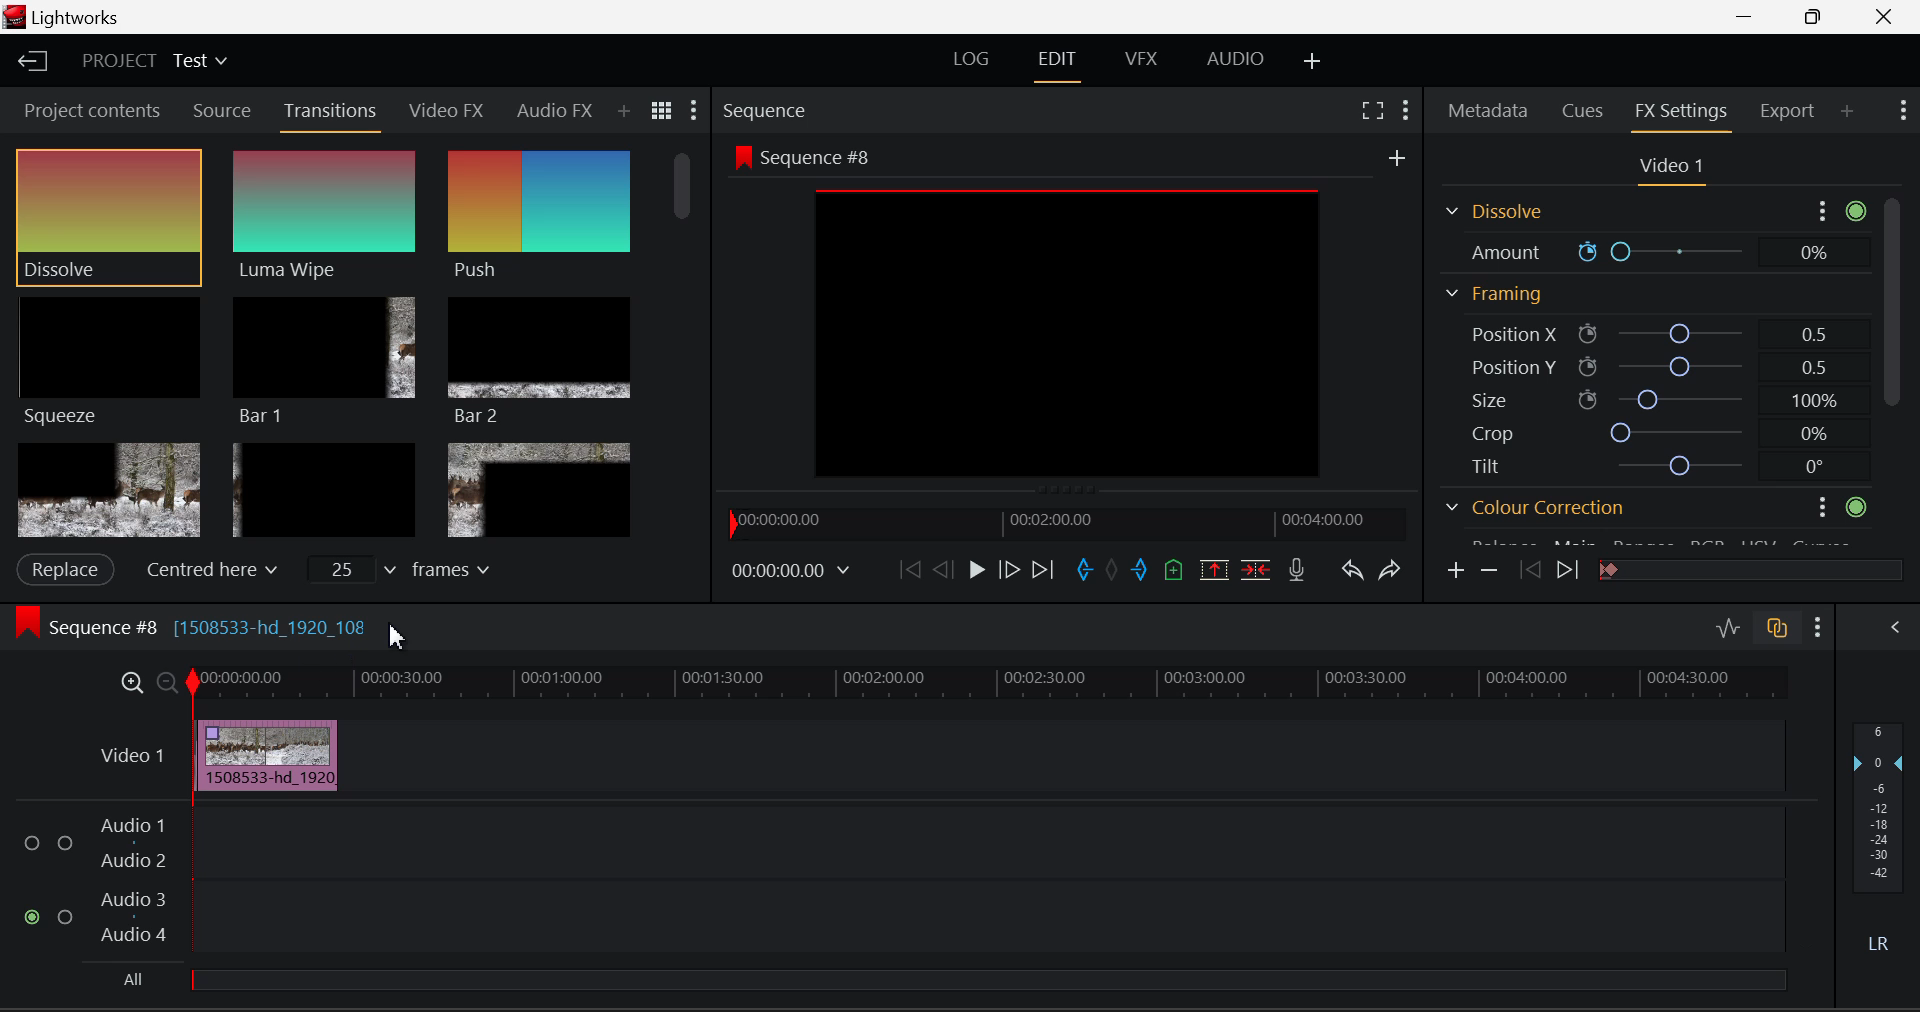 The width and height of the screenshot is (1920, 1012). Describe the element at coordinates (68, 17) in the screenshot. I see `Window Title` at that location.